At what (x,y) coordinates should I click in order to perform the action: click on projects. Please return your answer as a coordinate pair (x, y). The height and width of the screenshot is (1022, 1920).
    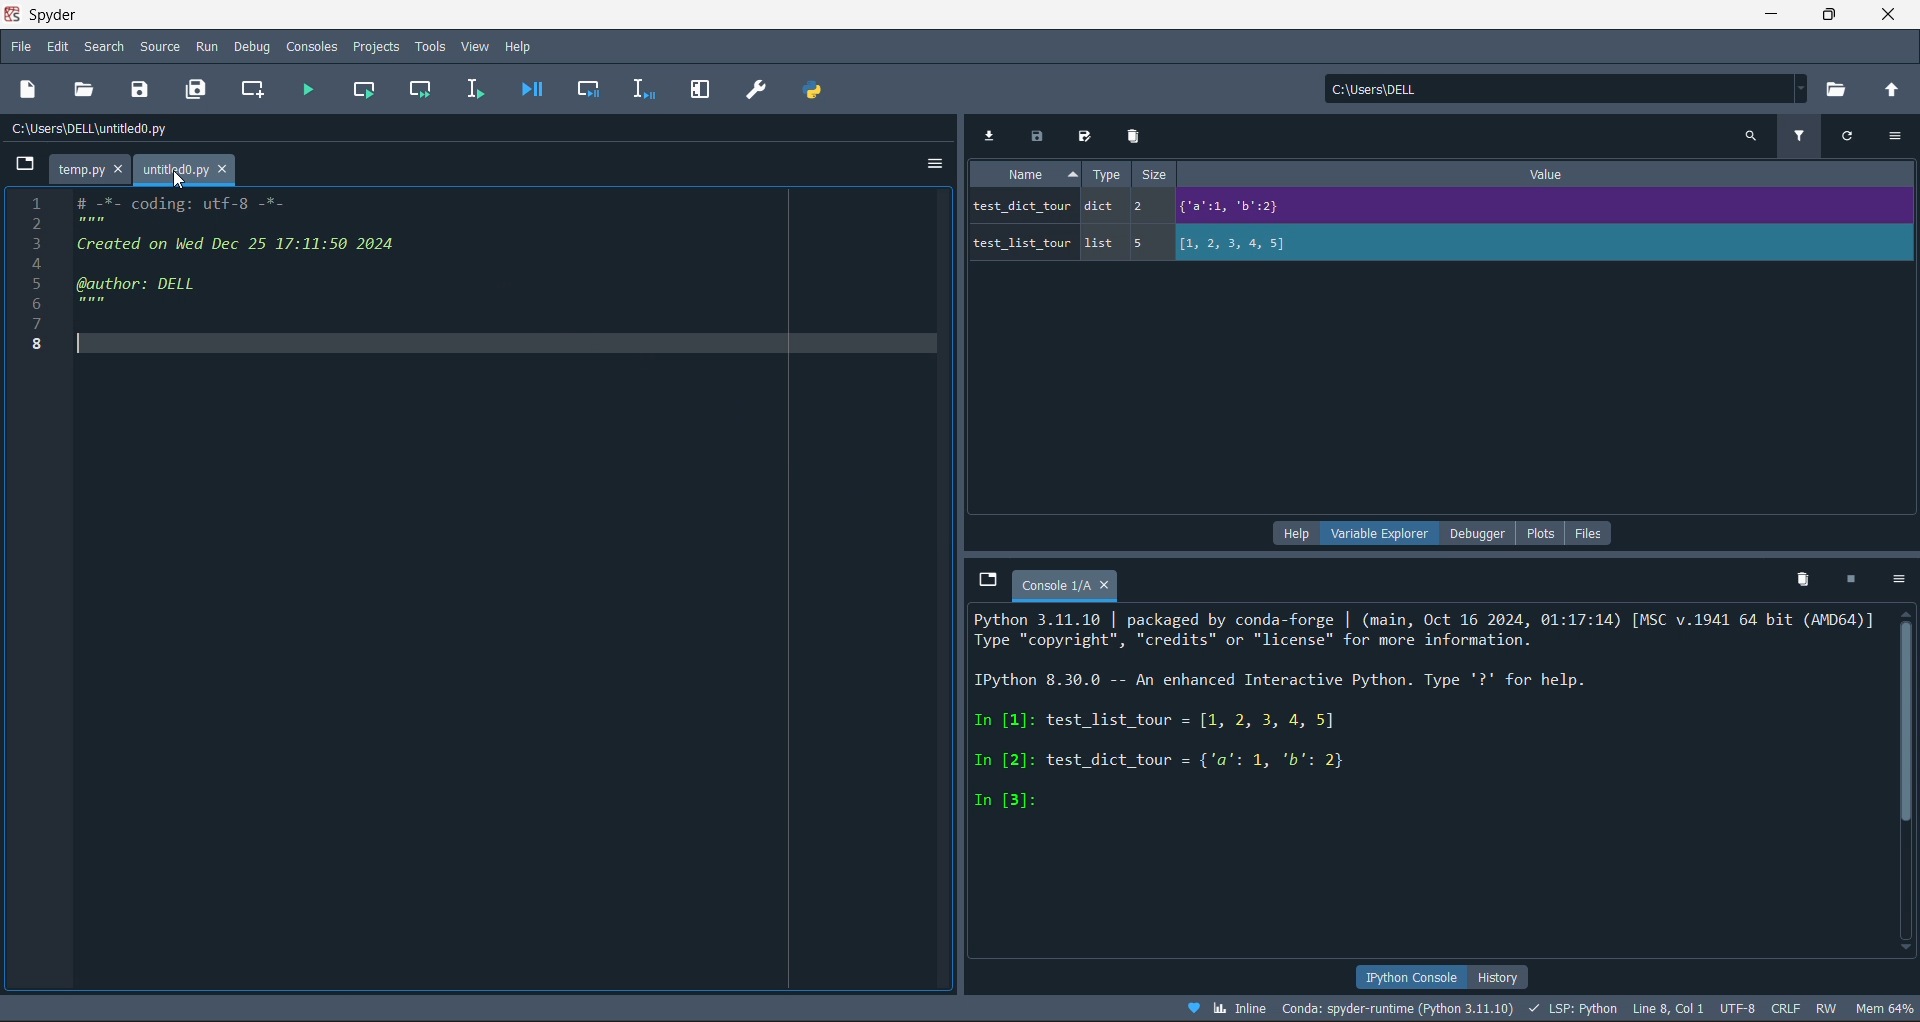
    Looking at the image, I should click on (373, 47).